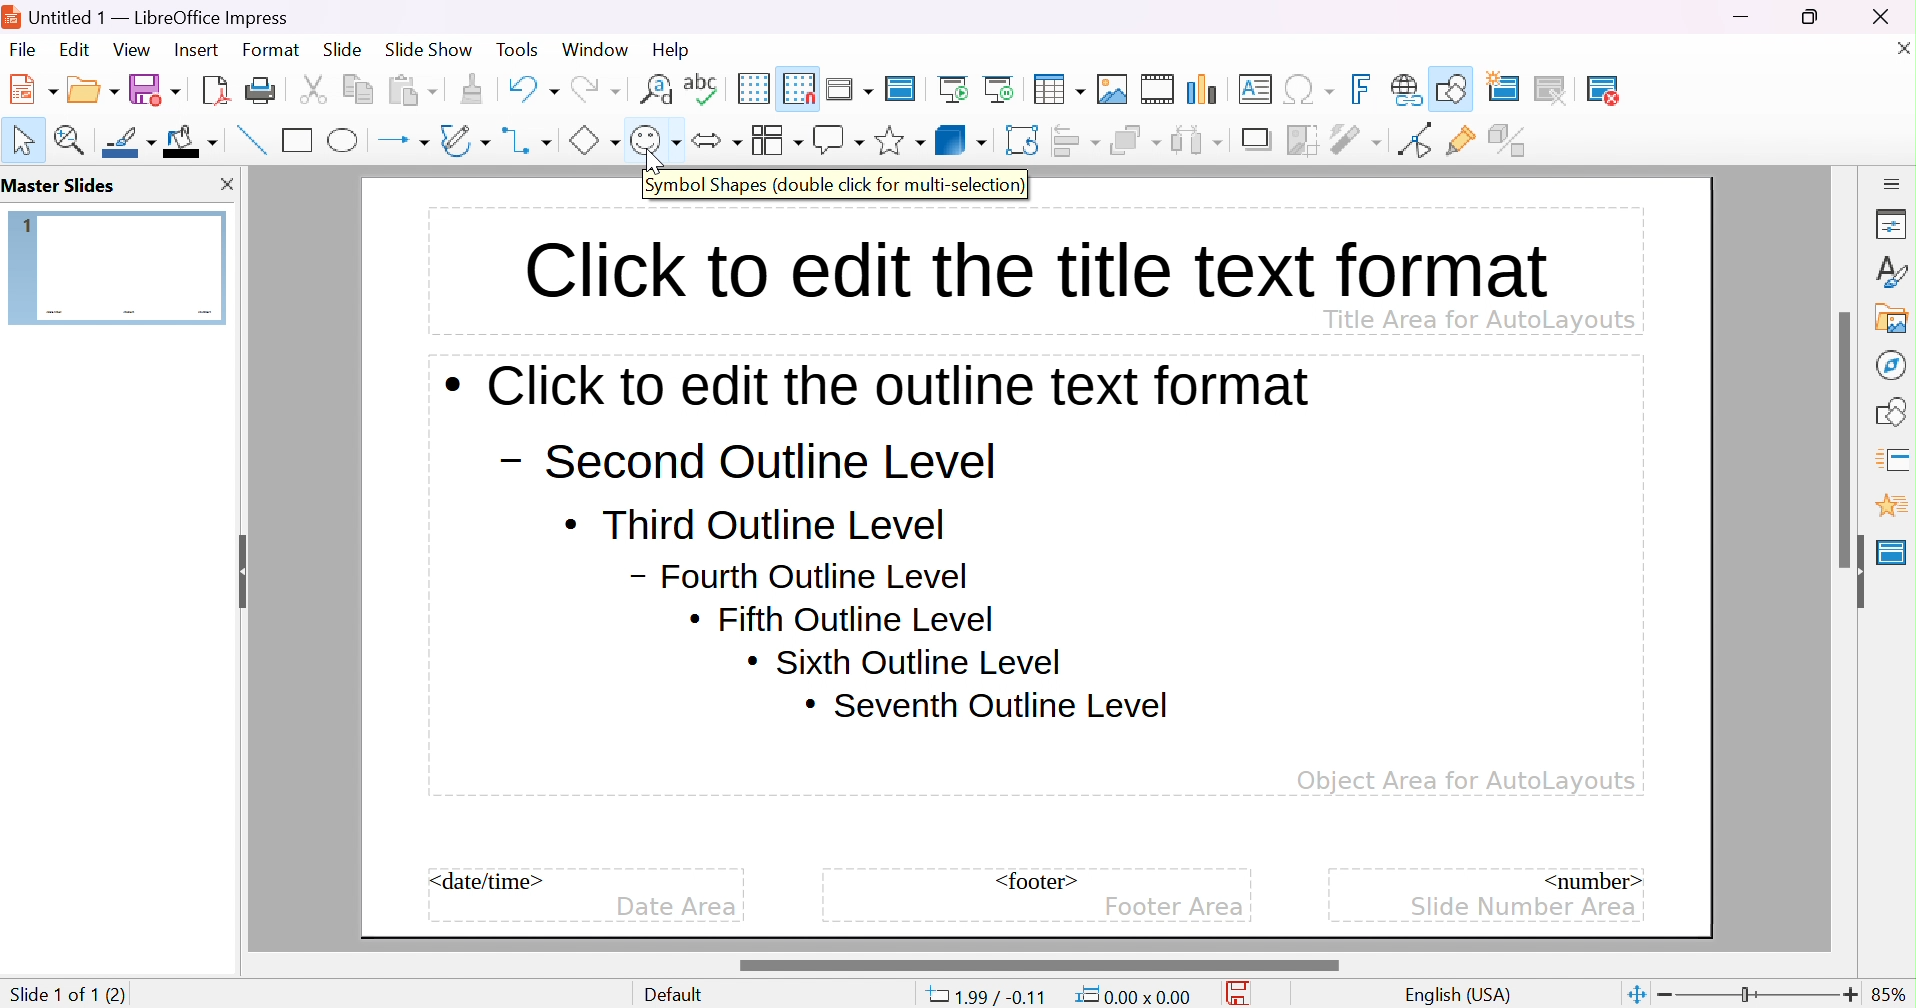  I want to click on undo, so click(531, 86).